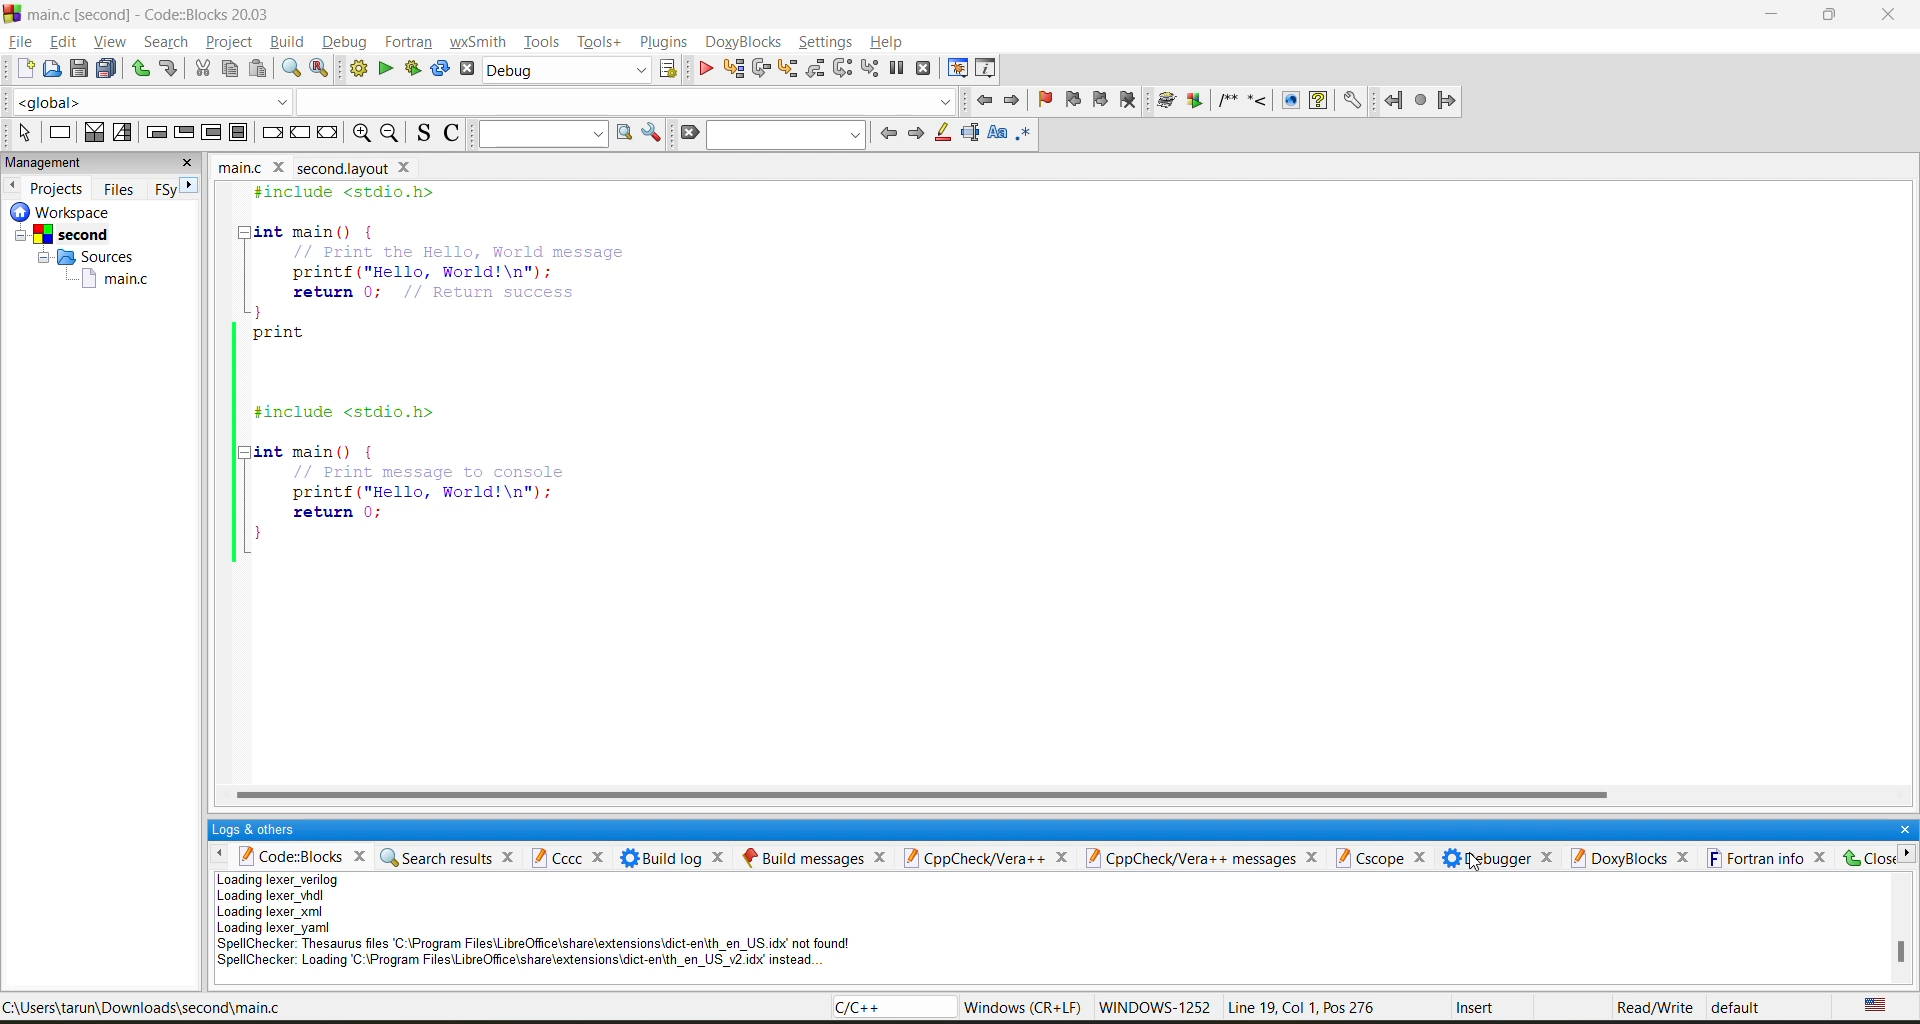 This screenshot has width=1920, height=1024. What do you see at coordinates (120, 132) in the screenshot?
I see `selection` at bounding box center [120, 132].